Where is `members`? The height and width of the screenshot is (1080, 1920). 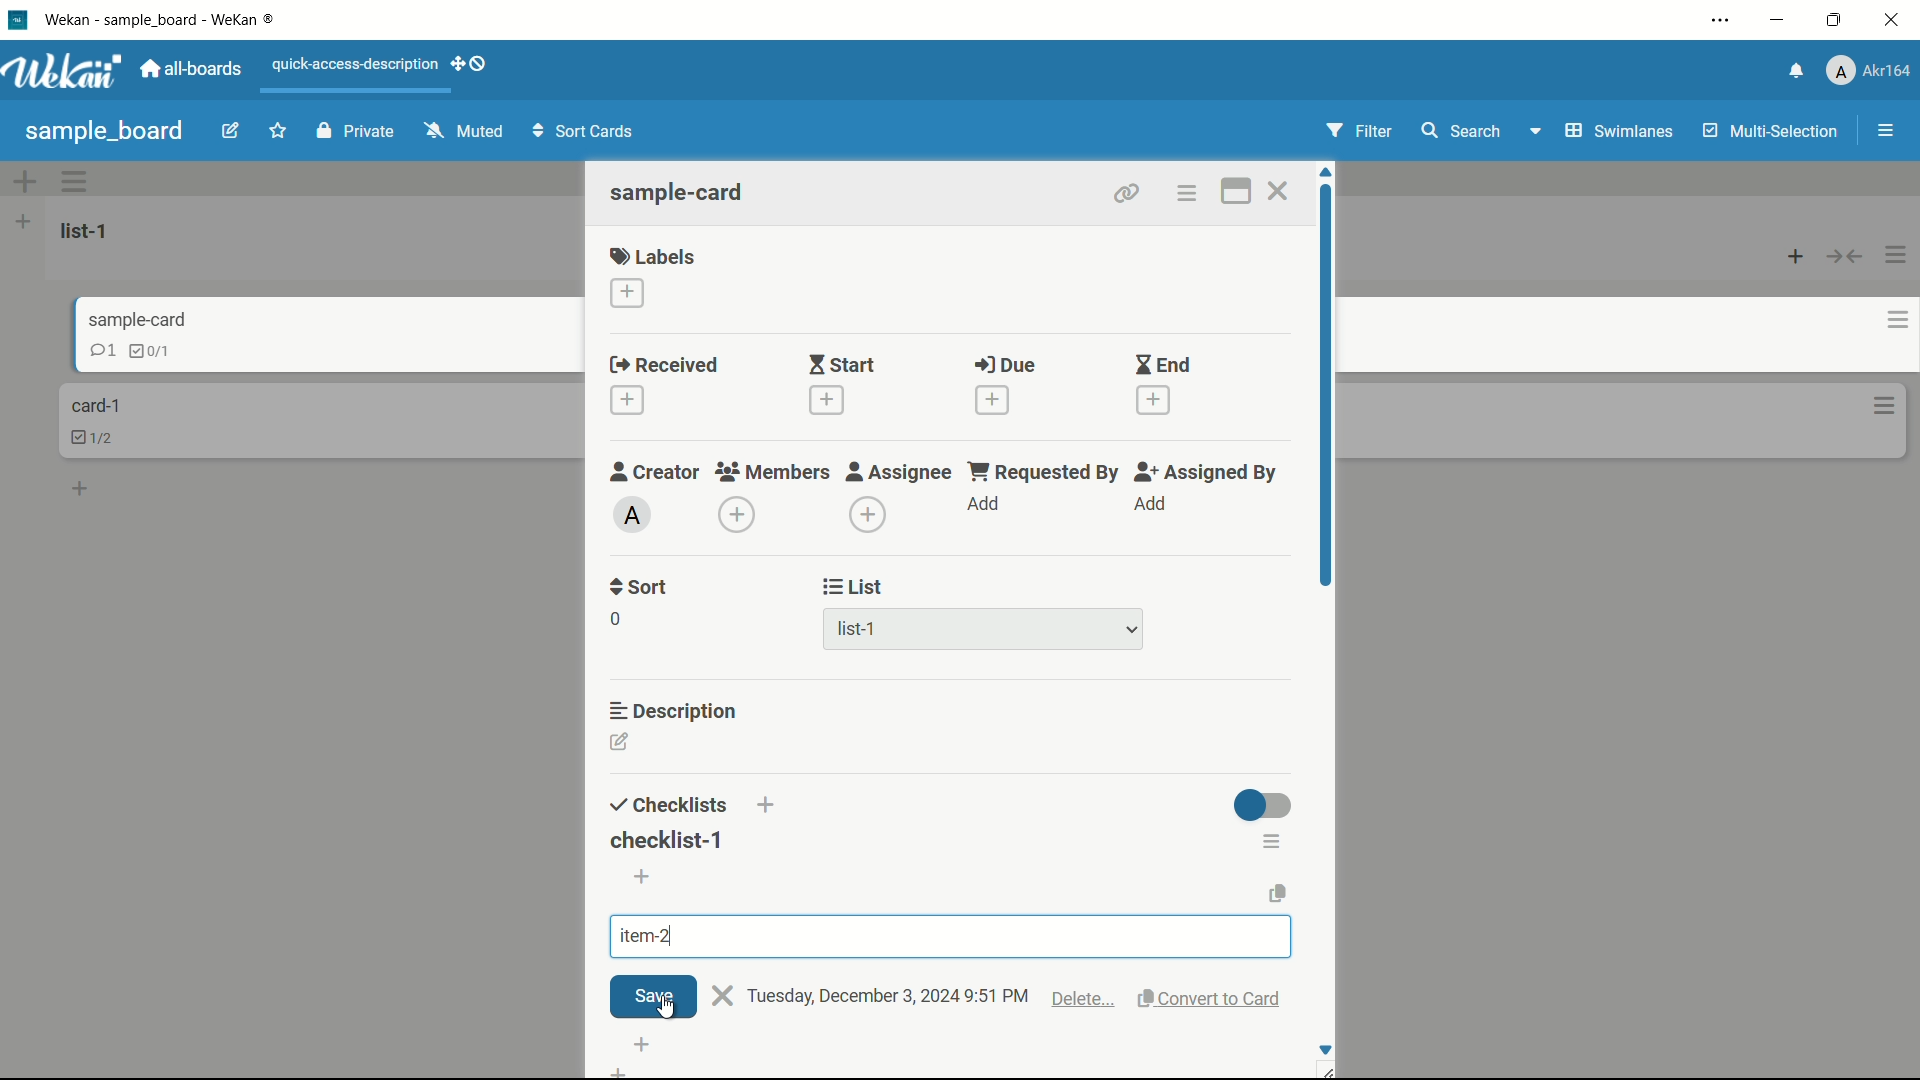 members is located at coordinates (770, 472).